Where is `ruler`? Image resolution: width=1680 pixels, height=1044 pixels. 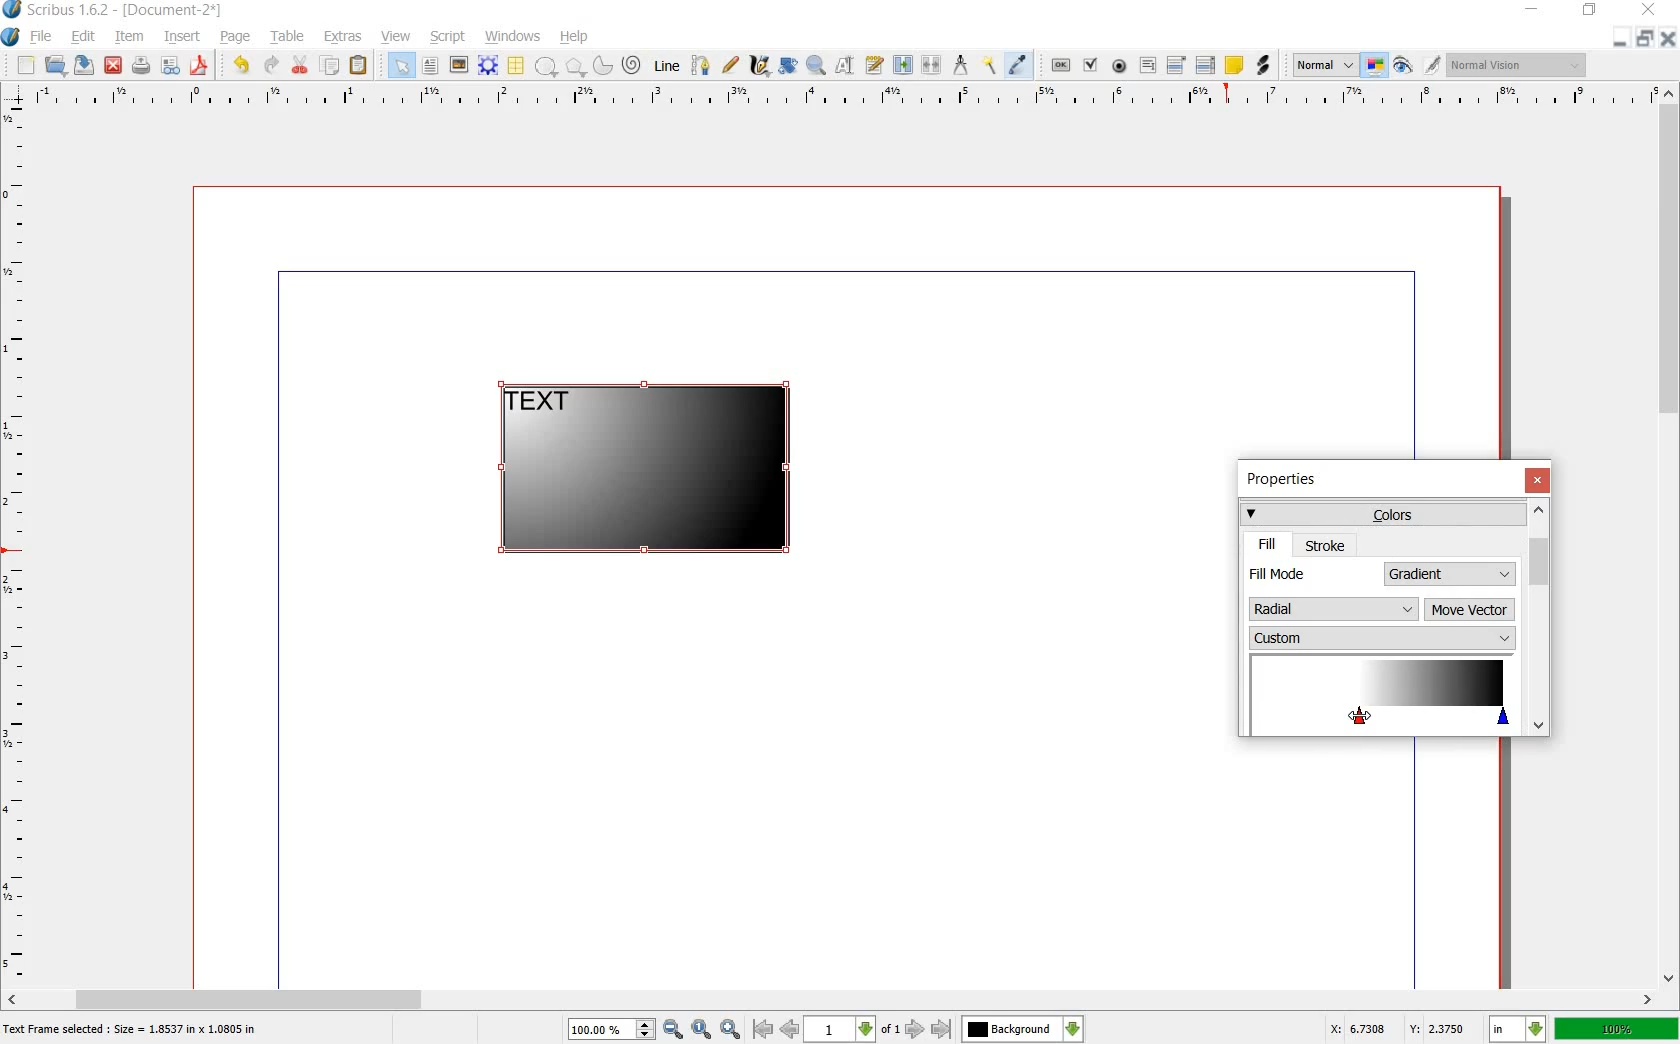
ruler is located at coordinates (17, 544).